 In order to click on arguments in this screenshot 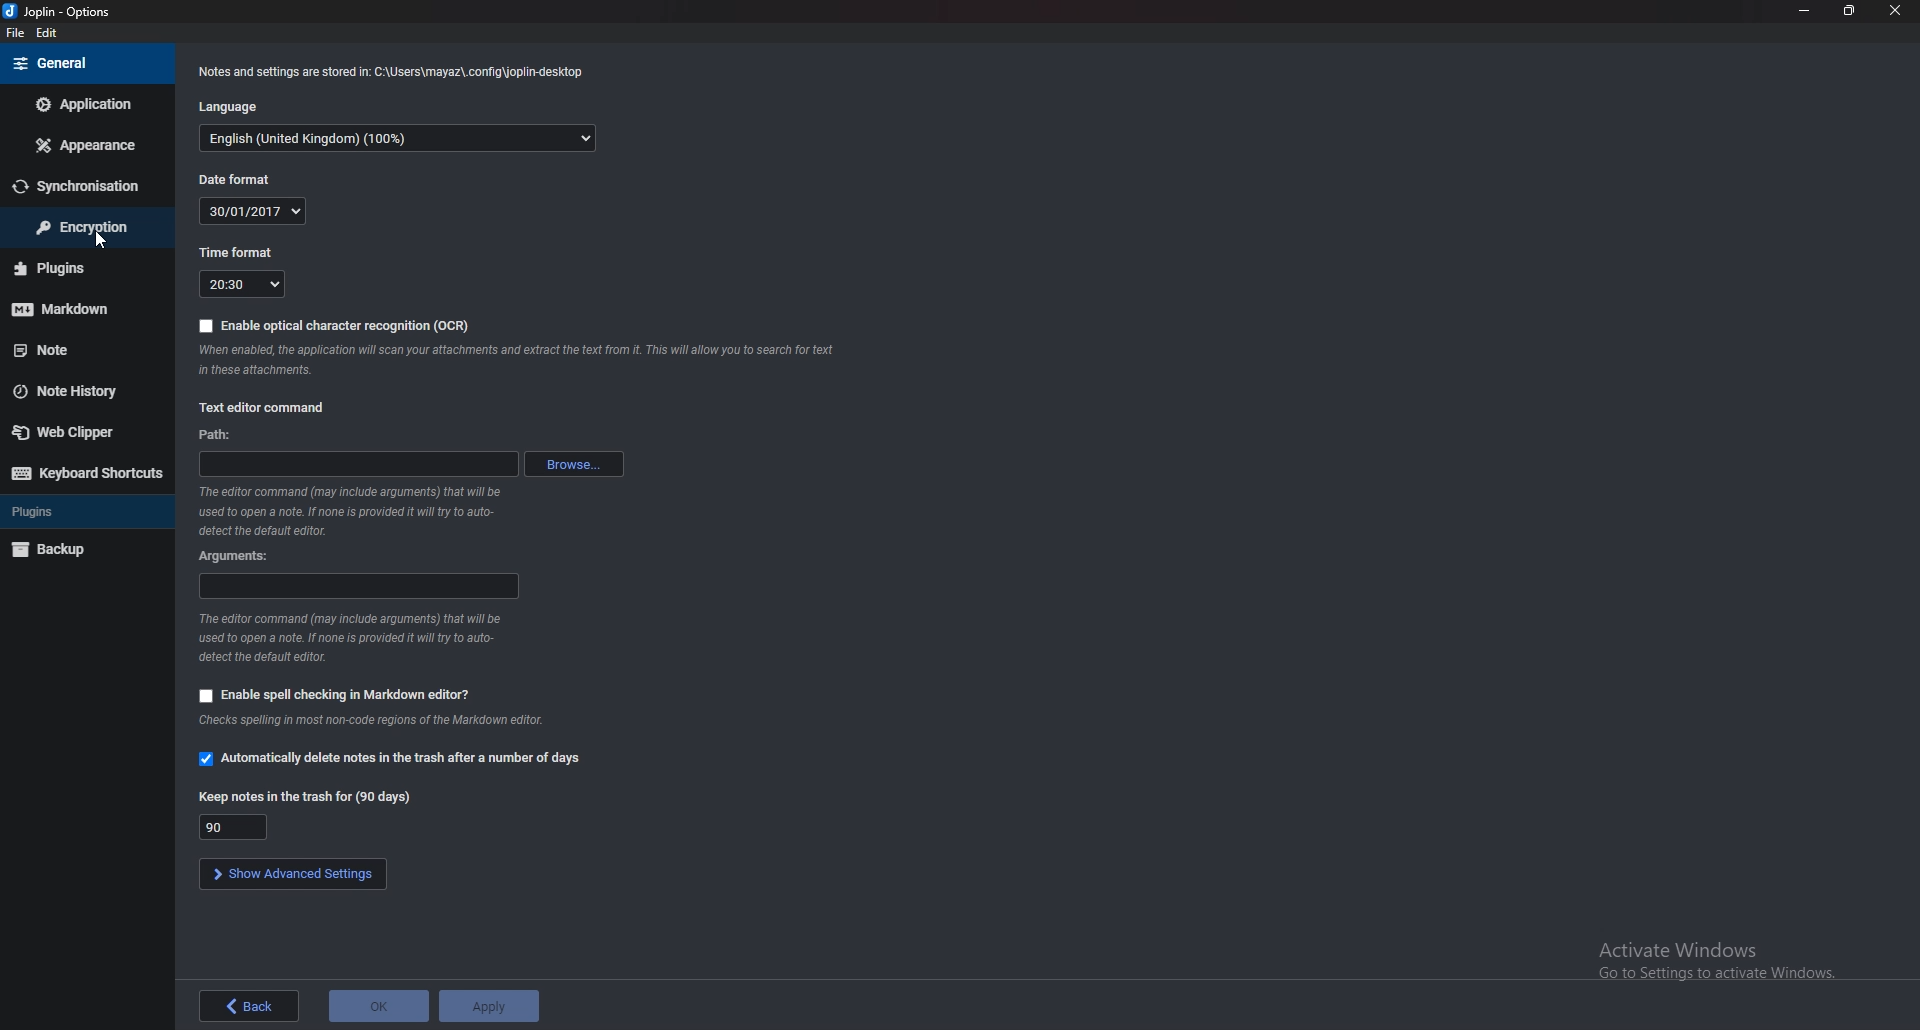, I will do `click(356, 585)`.